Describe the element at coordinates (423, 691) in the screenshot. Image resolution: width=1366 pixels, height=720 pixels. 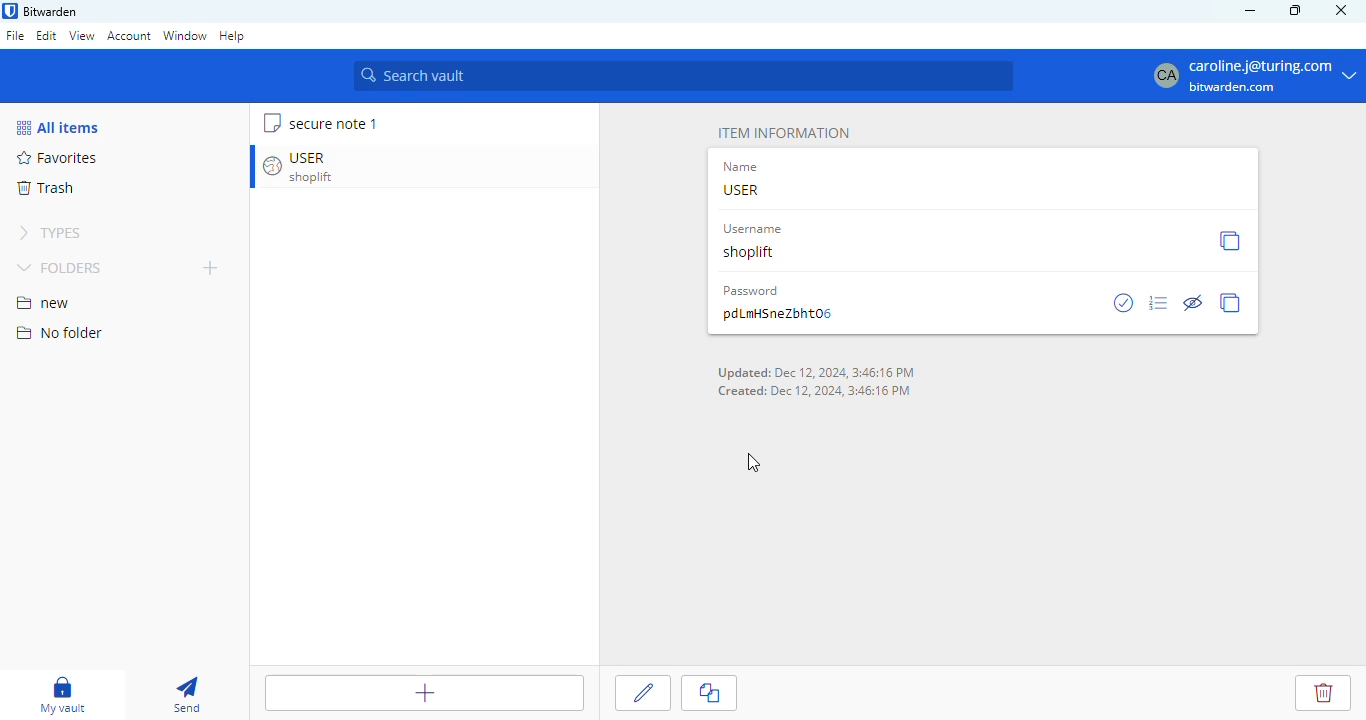
I see `add item` at that location.